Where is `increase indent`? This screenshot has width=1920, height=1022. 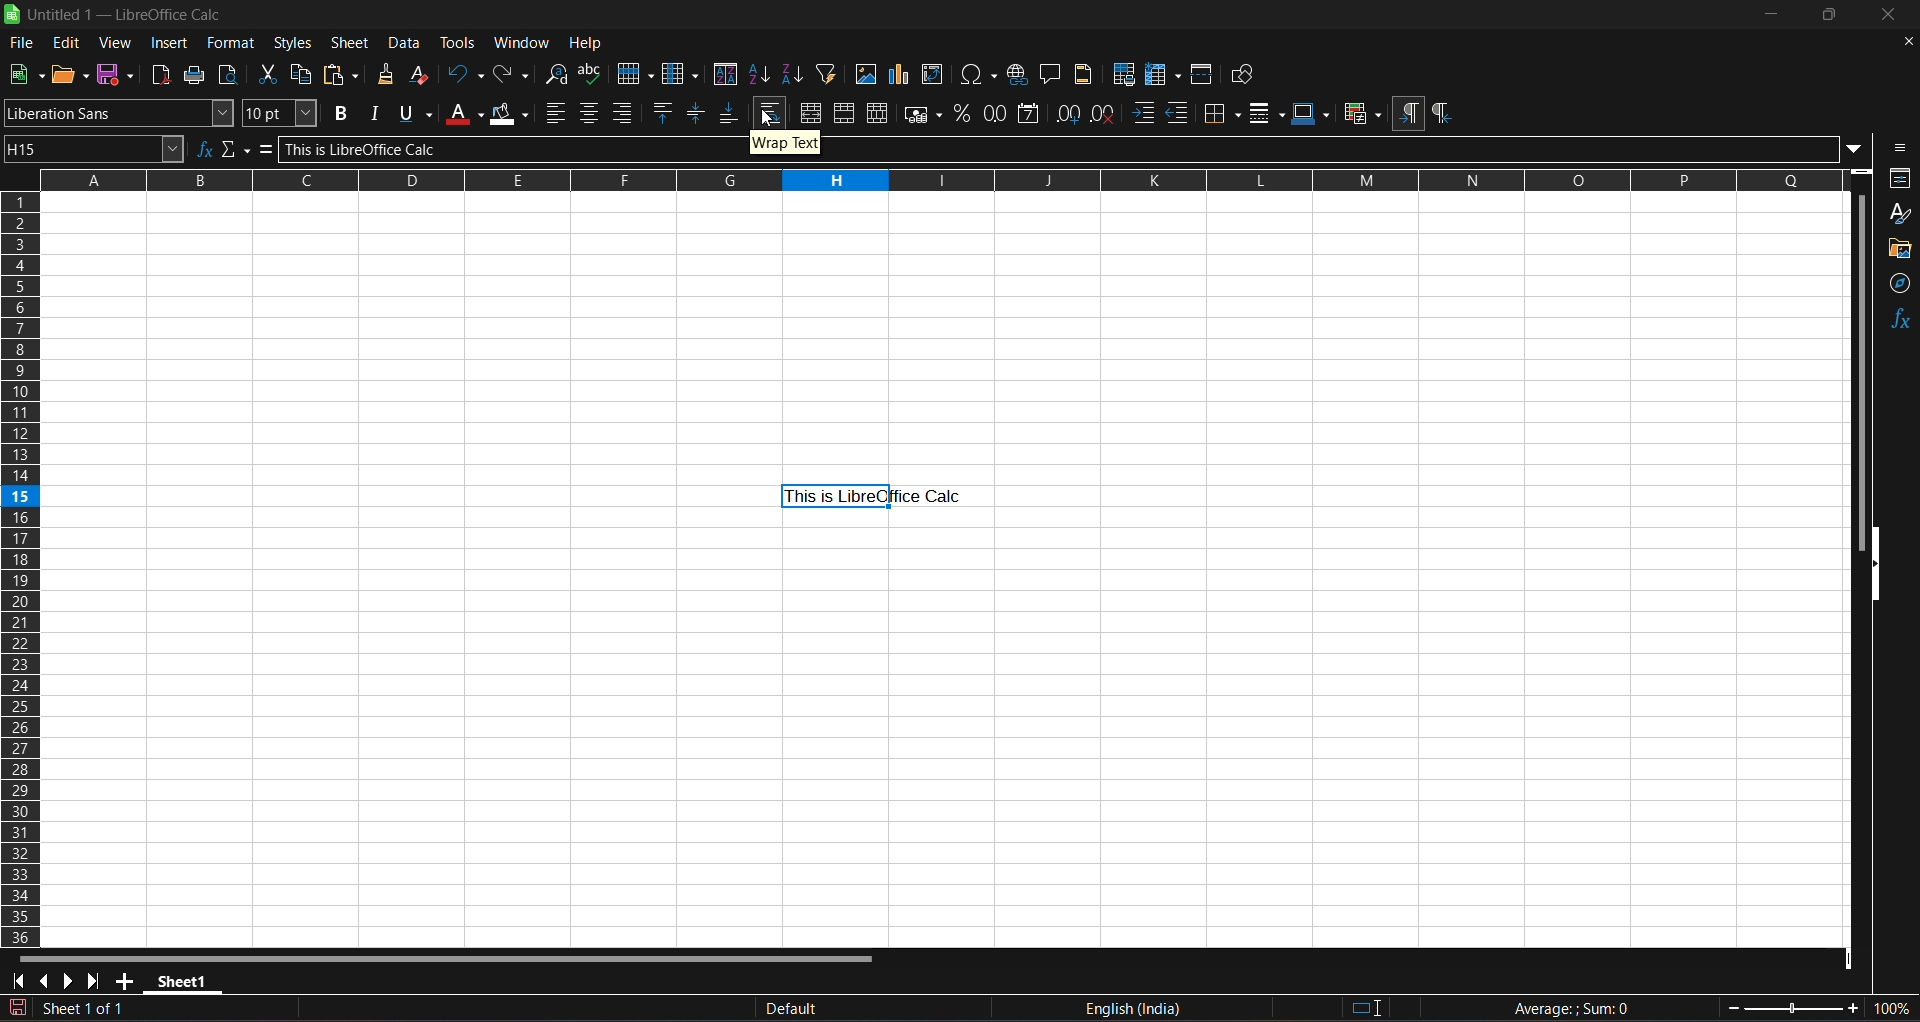
increase indent is located at coordinates (1144, 113).